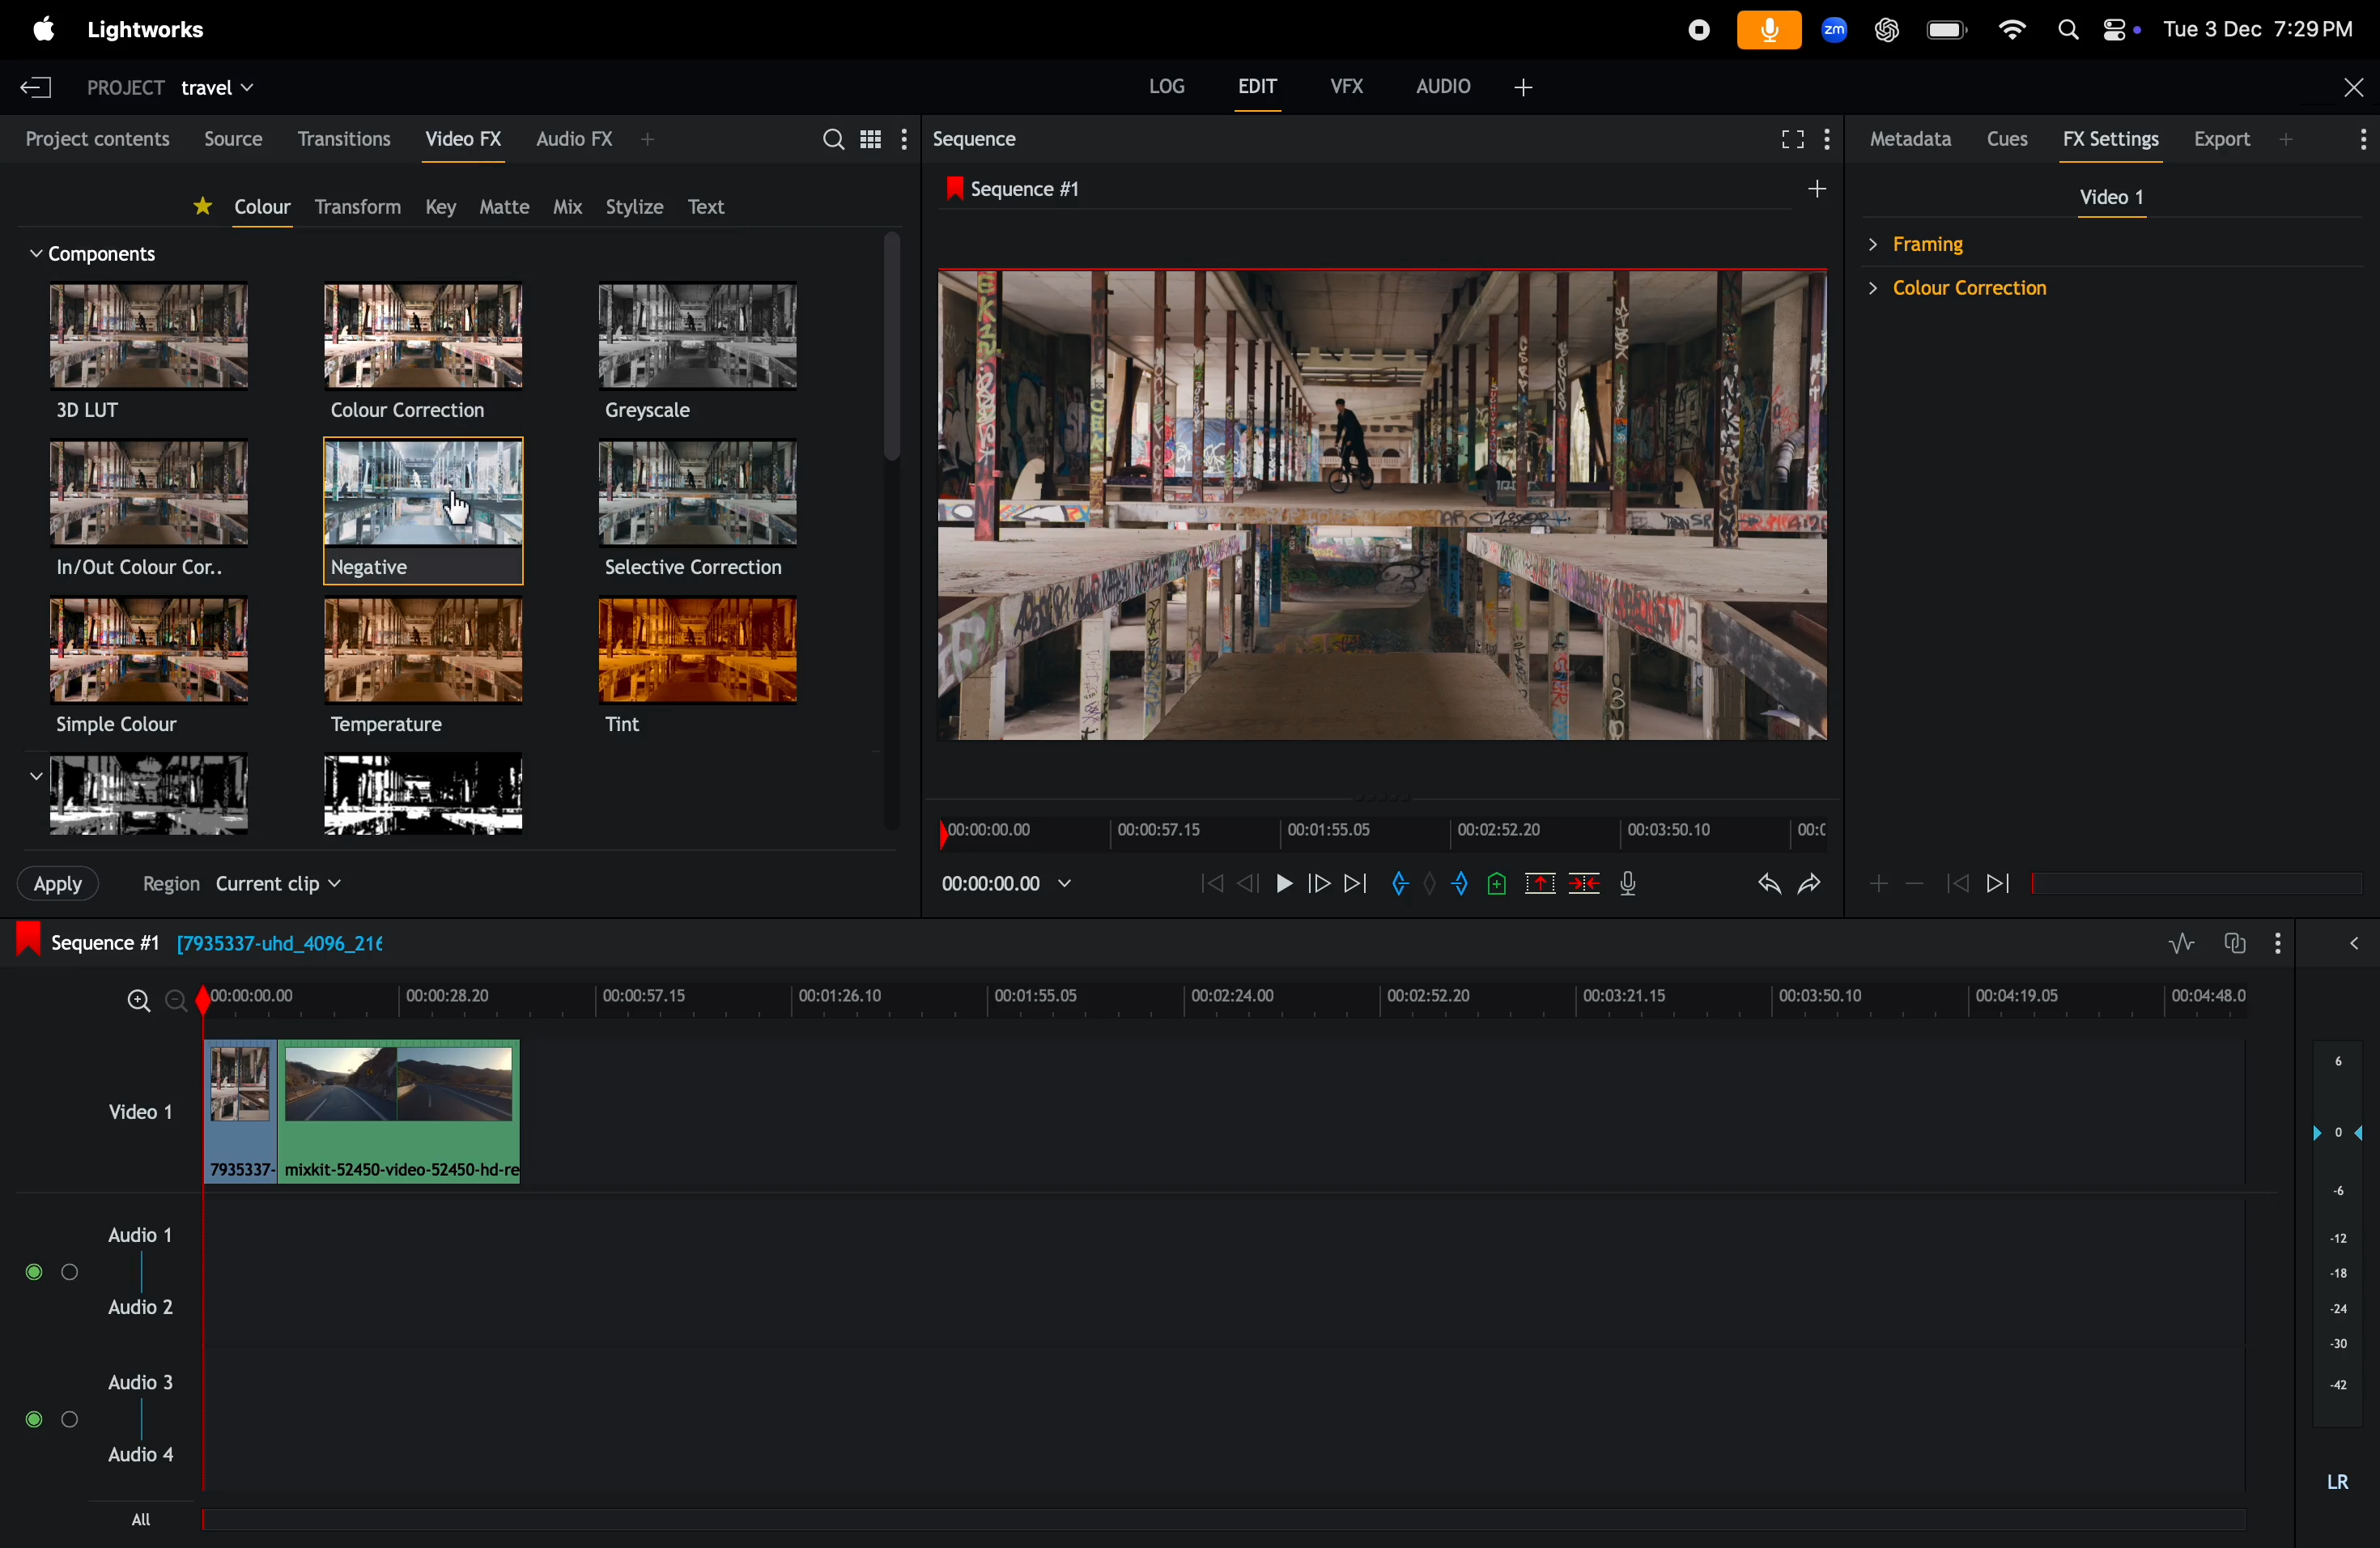  Describe the element at coordinates (136, 1109) in the screenshot. I see `video 1` at that location.